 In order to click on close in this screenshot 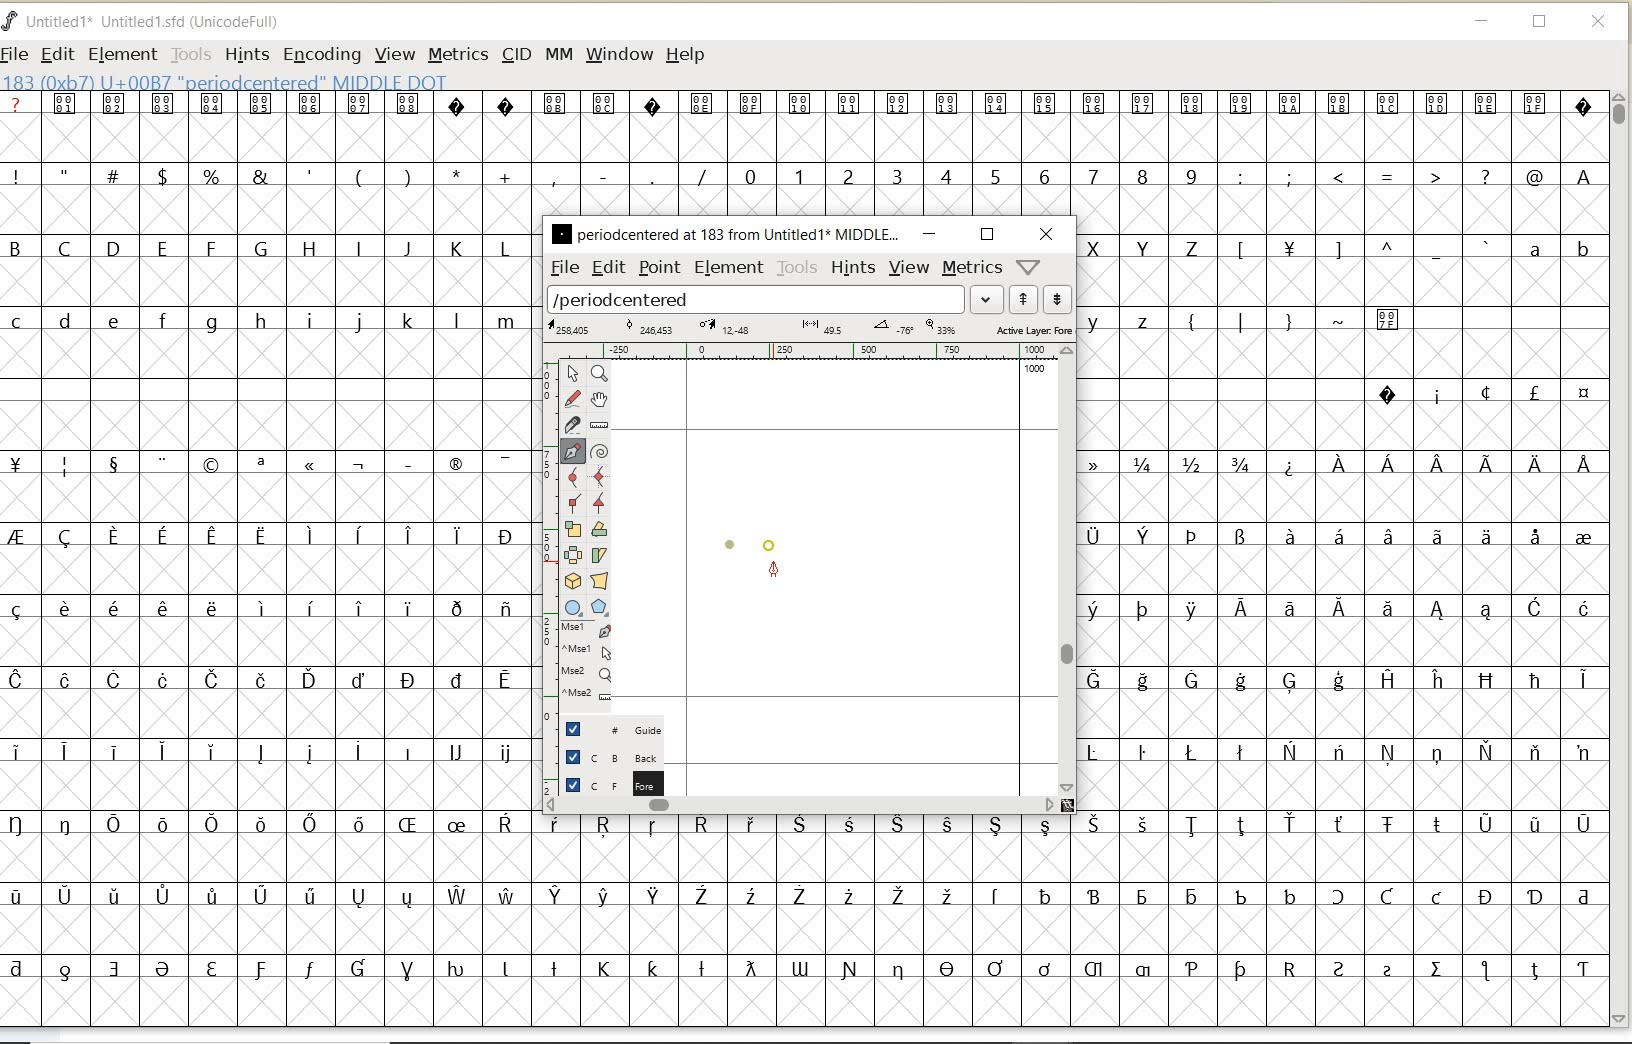, I will do `click(1046, 234)`.